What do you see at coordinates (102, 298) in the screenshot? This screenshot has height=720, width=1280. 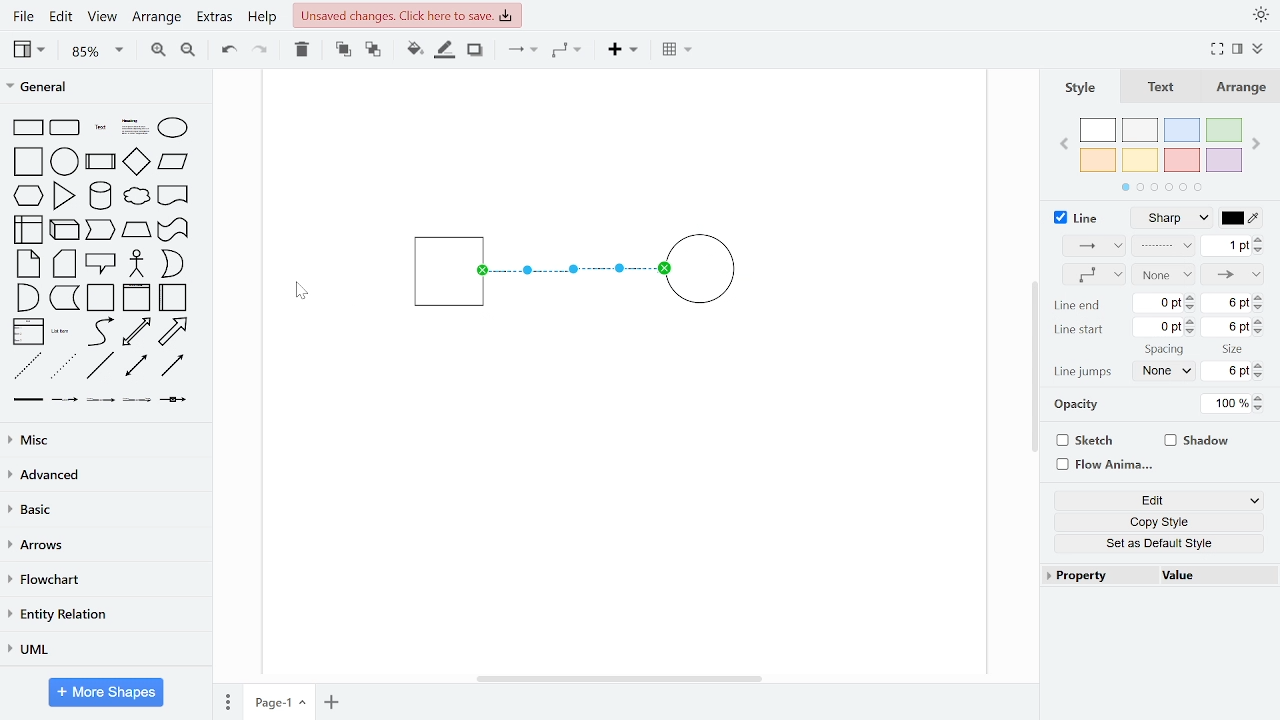 I see `container` at bounding box center [102, 298].